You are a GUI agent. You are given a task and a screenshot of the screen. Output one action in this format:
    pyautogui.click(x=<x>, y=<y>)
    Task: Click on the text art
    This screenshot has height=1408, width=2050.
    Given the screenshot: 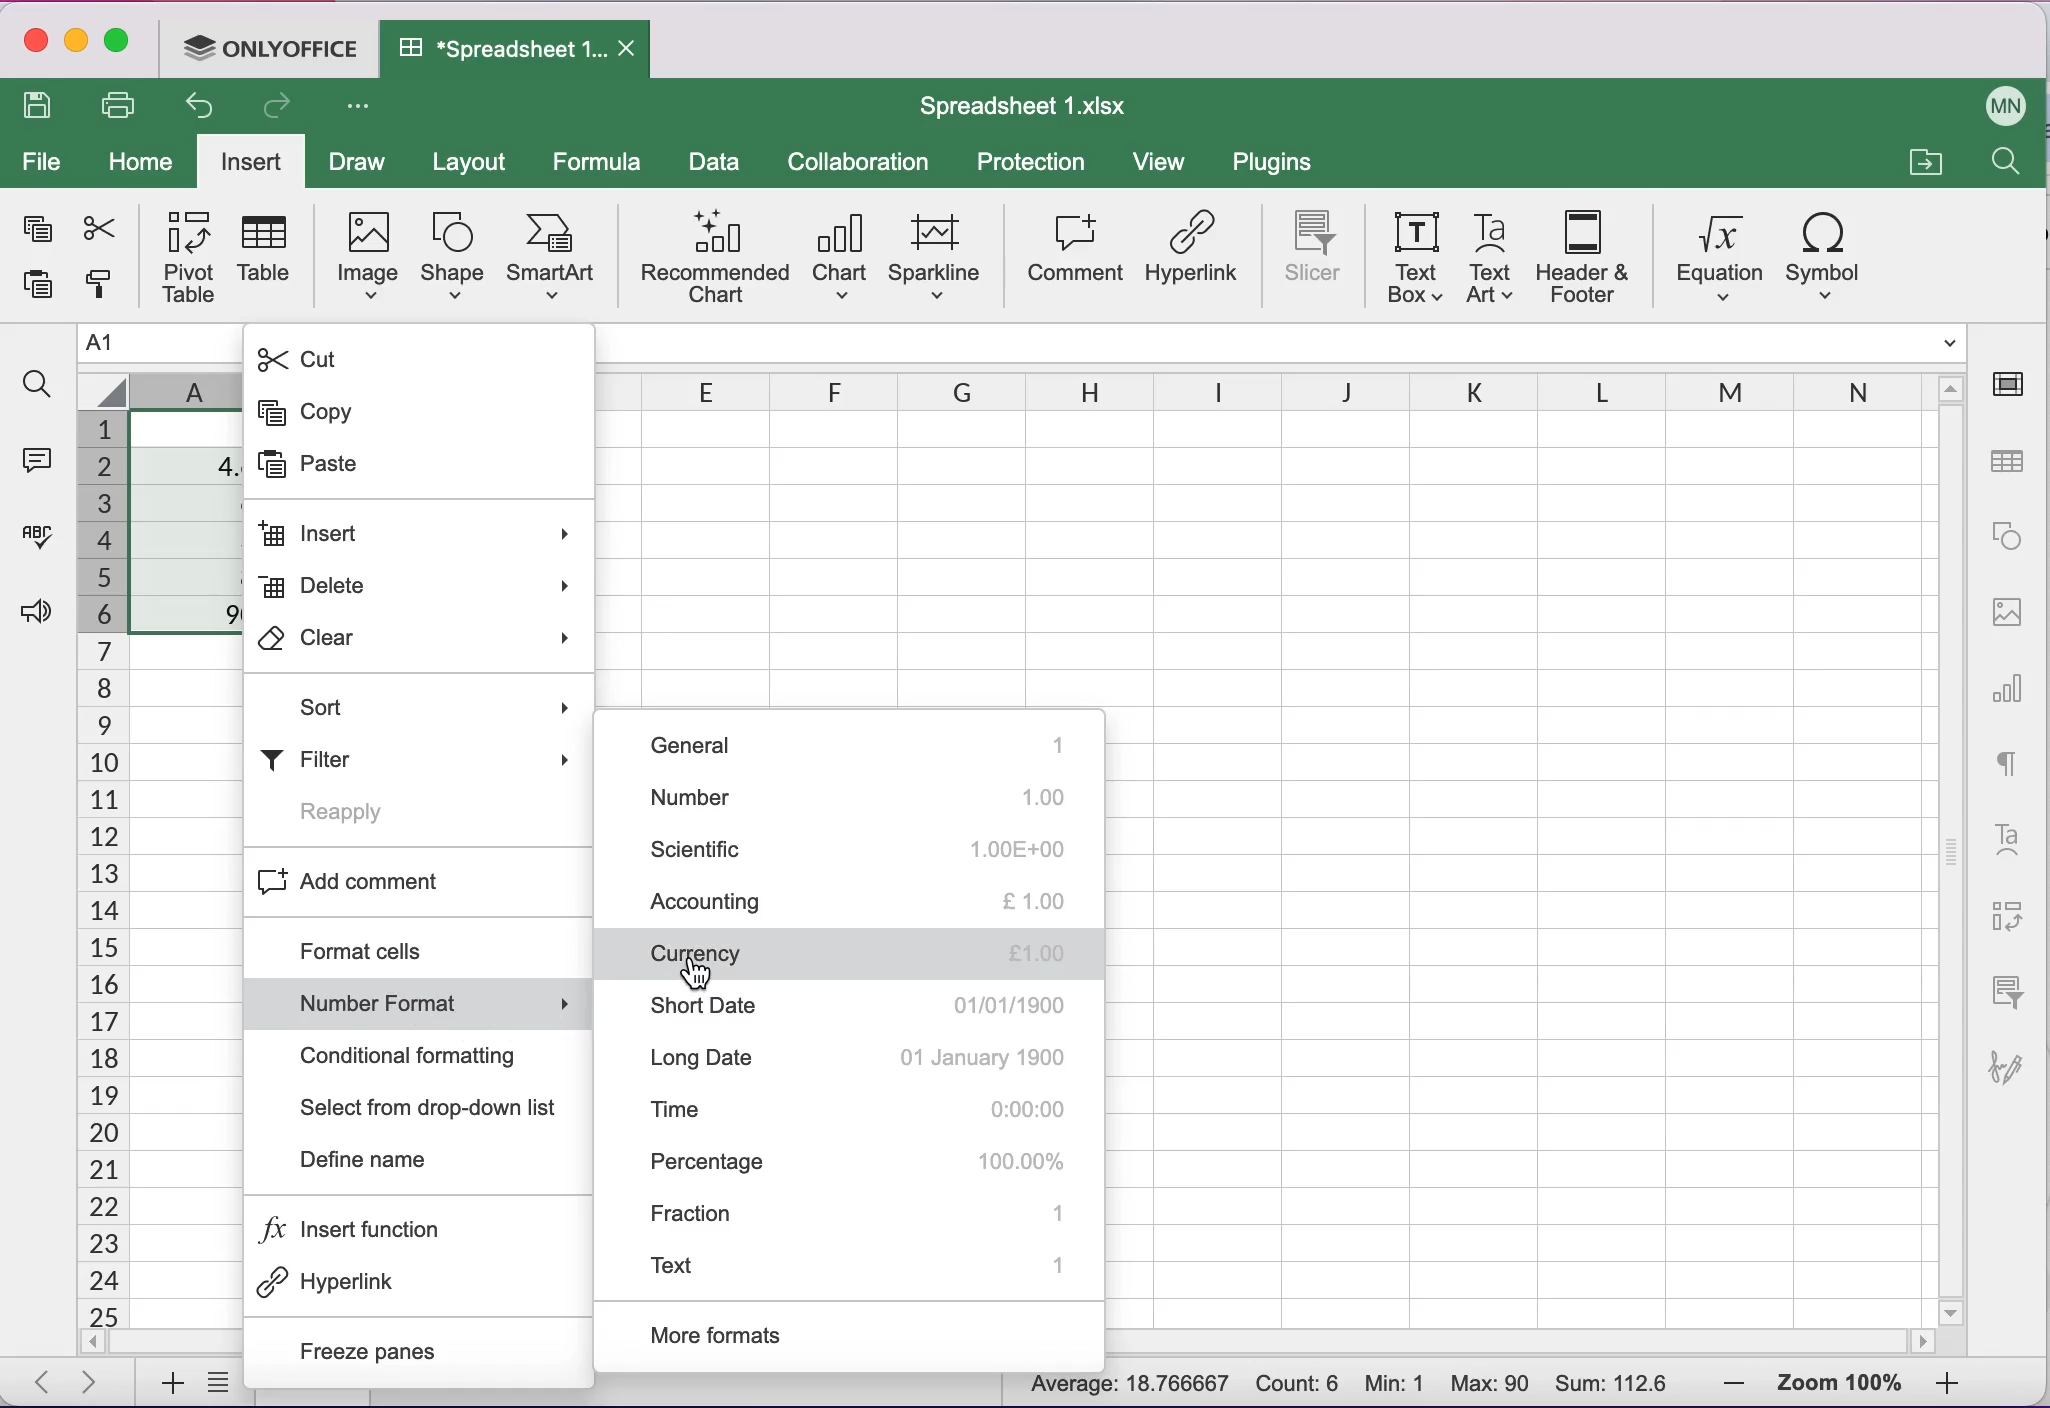 What is the action you would take?
    pyautogui.click(x=2006, y=844)
    